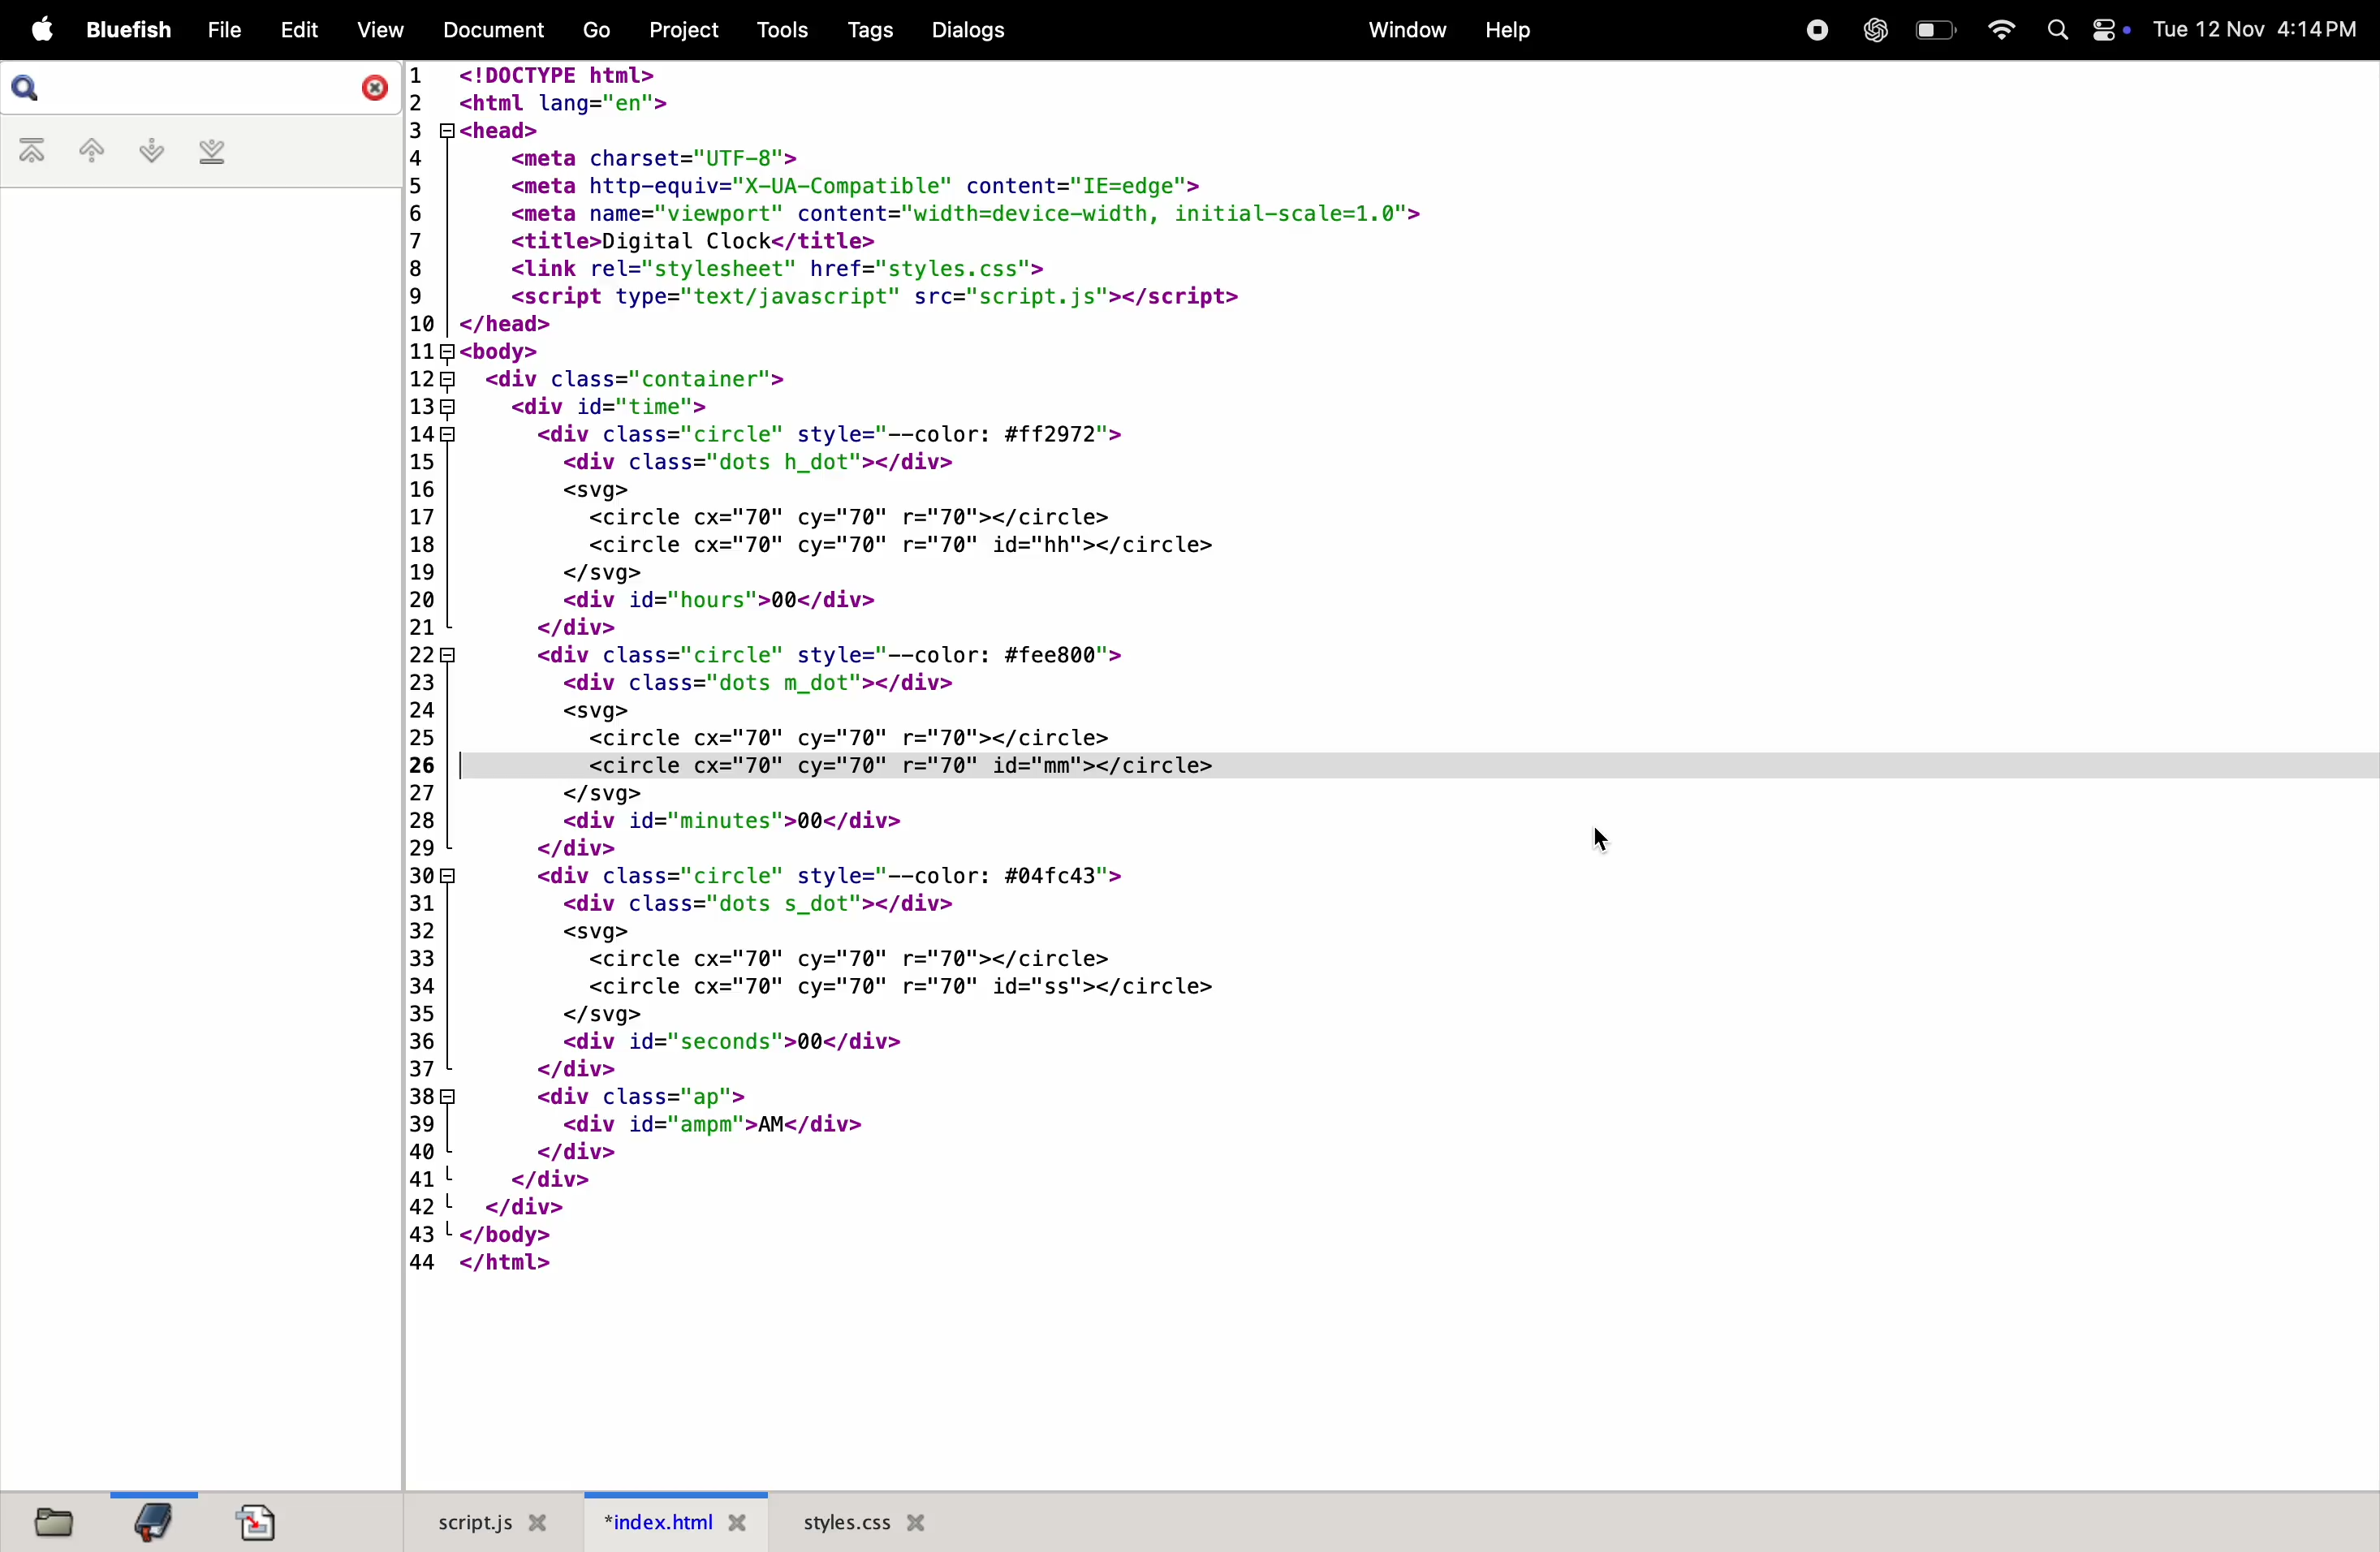  What do you see at coordinates (366, 86) in the screenshot?
I see `close` at bounding box center [366, 86].